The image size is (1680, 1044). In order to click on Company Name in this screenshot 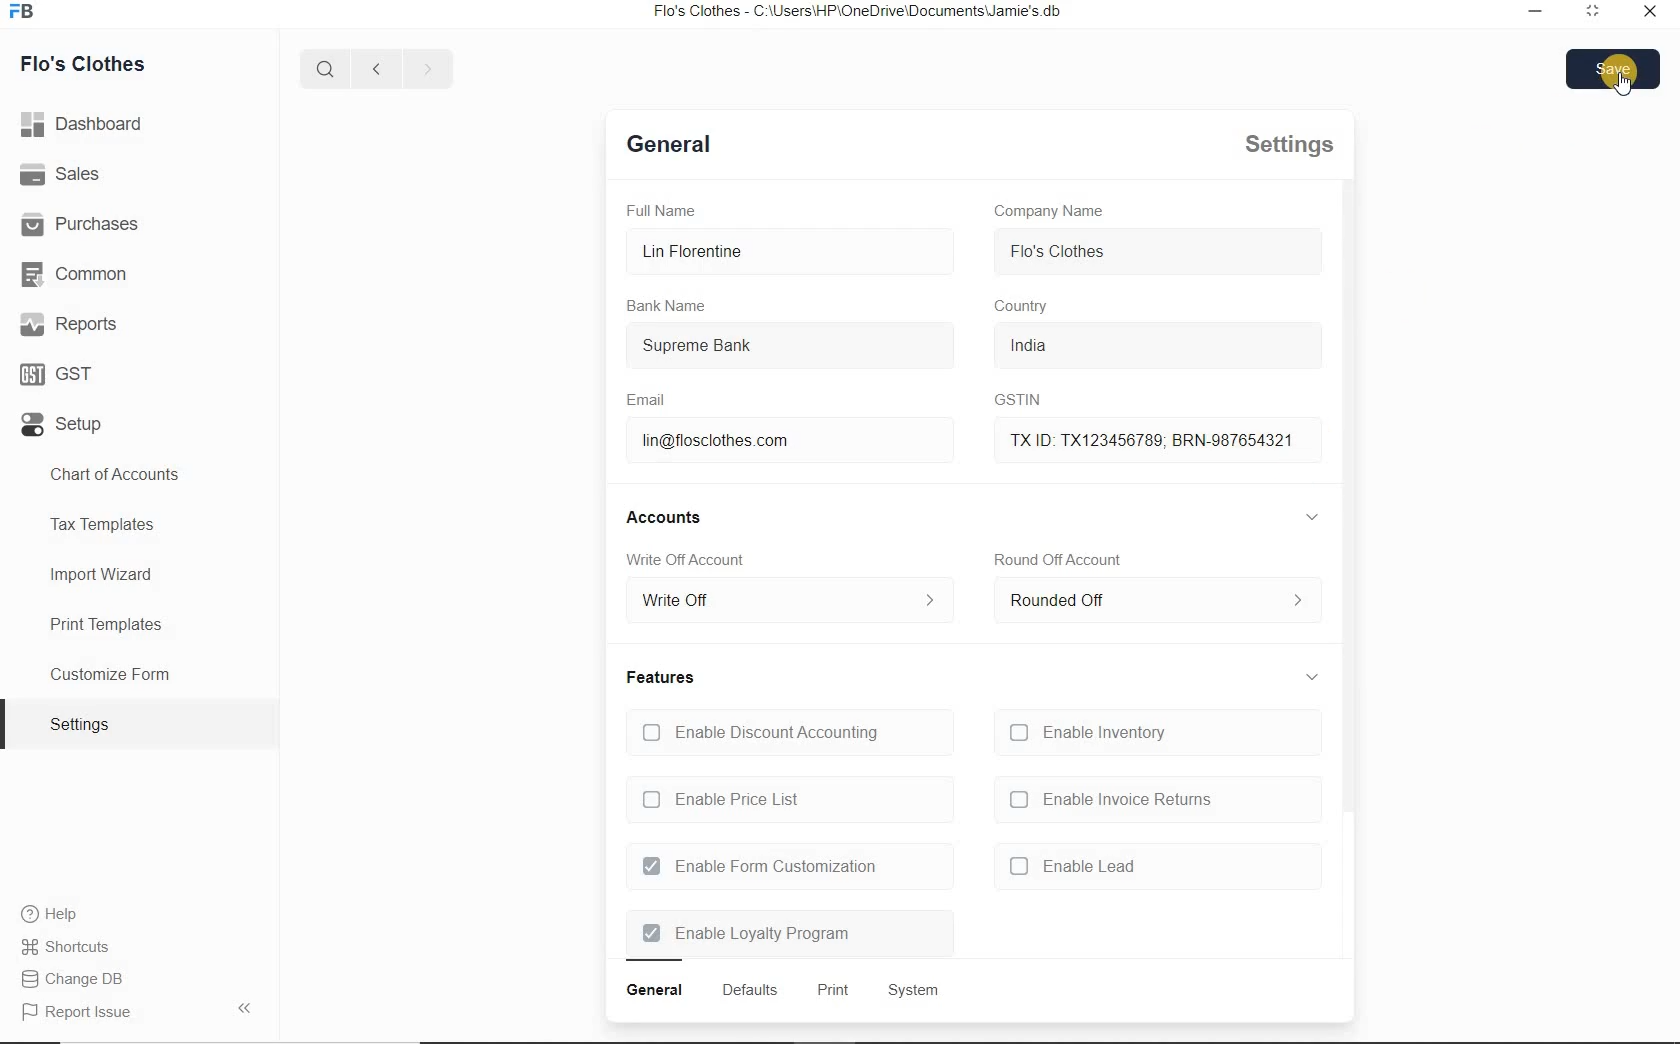, I will do `click(1050, 211)`.